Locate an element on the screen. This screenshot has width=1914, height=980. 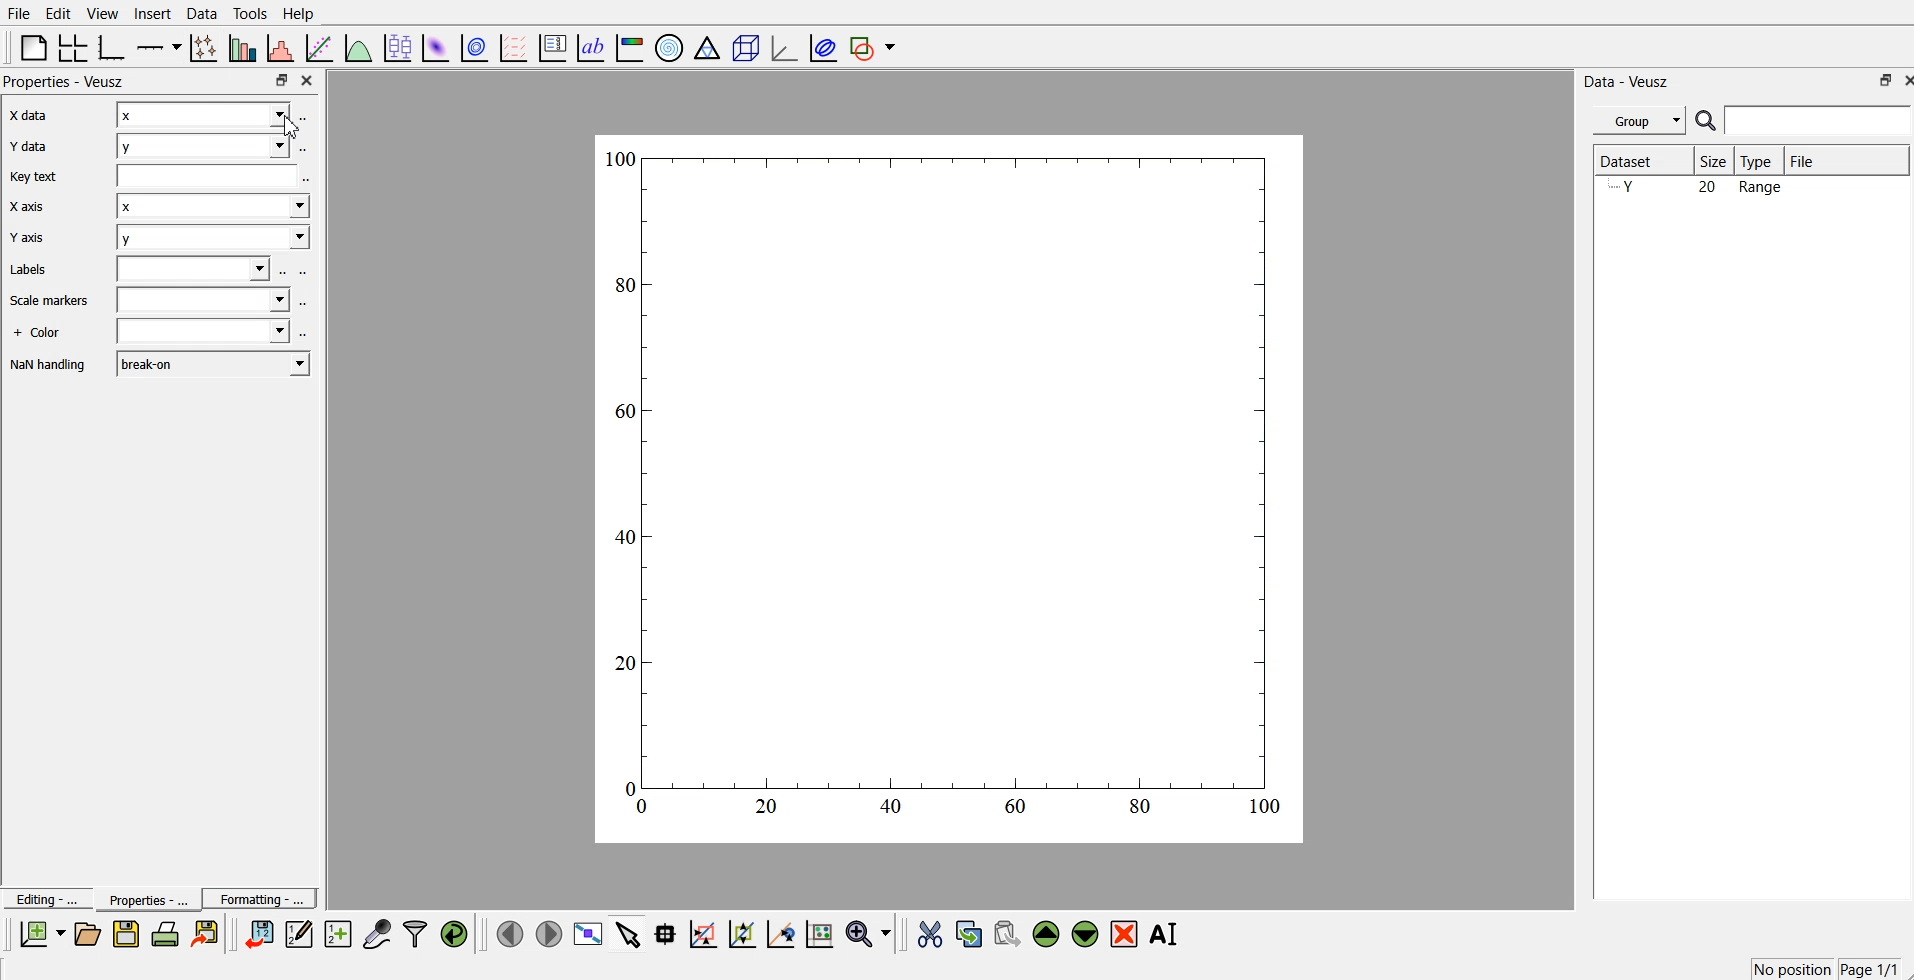
File is located at coordinates (19, 14).